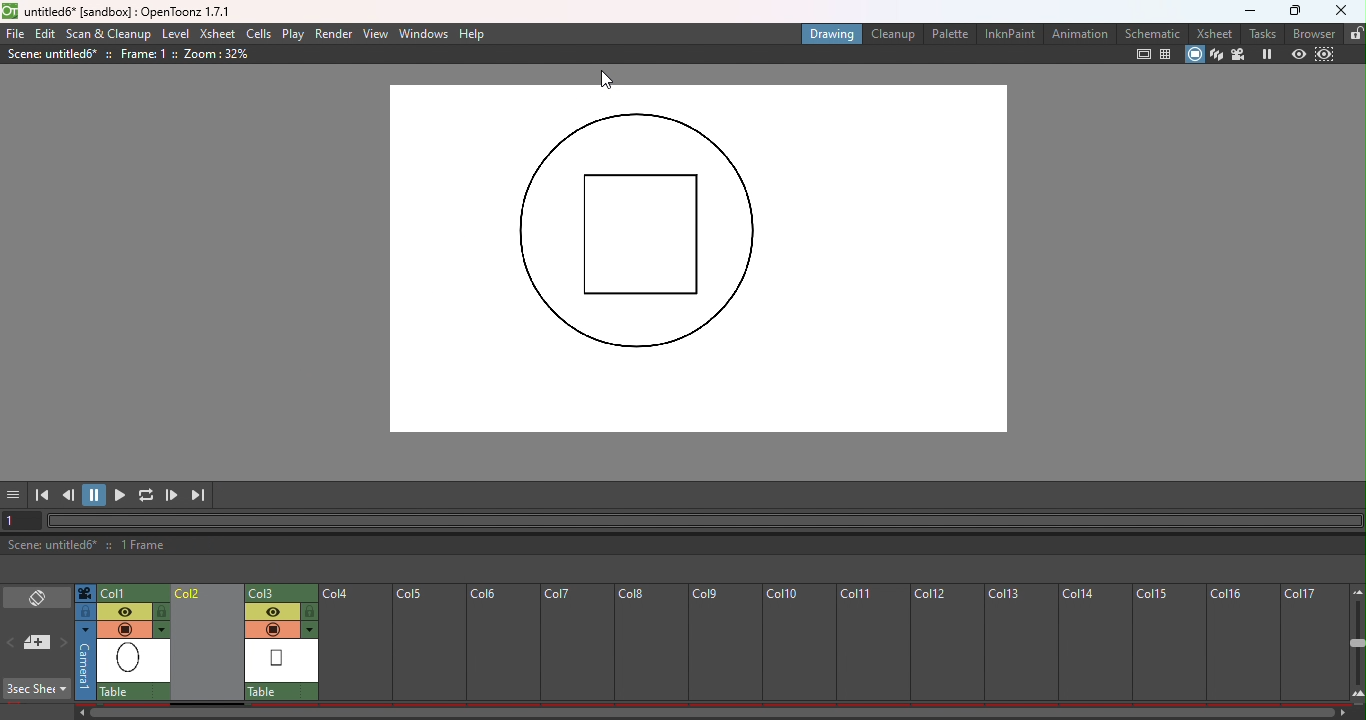  Describe the element at coordinates (311, 630) in the screenshot. I see `Additional column settings` at that location.